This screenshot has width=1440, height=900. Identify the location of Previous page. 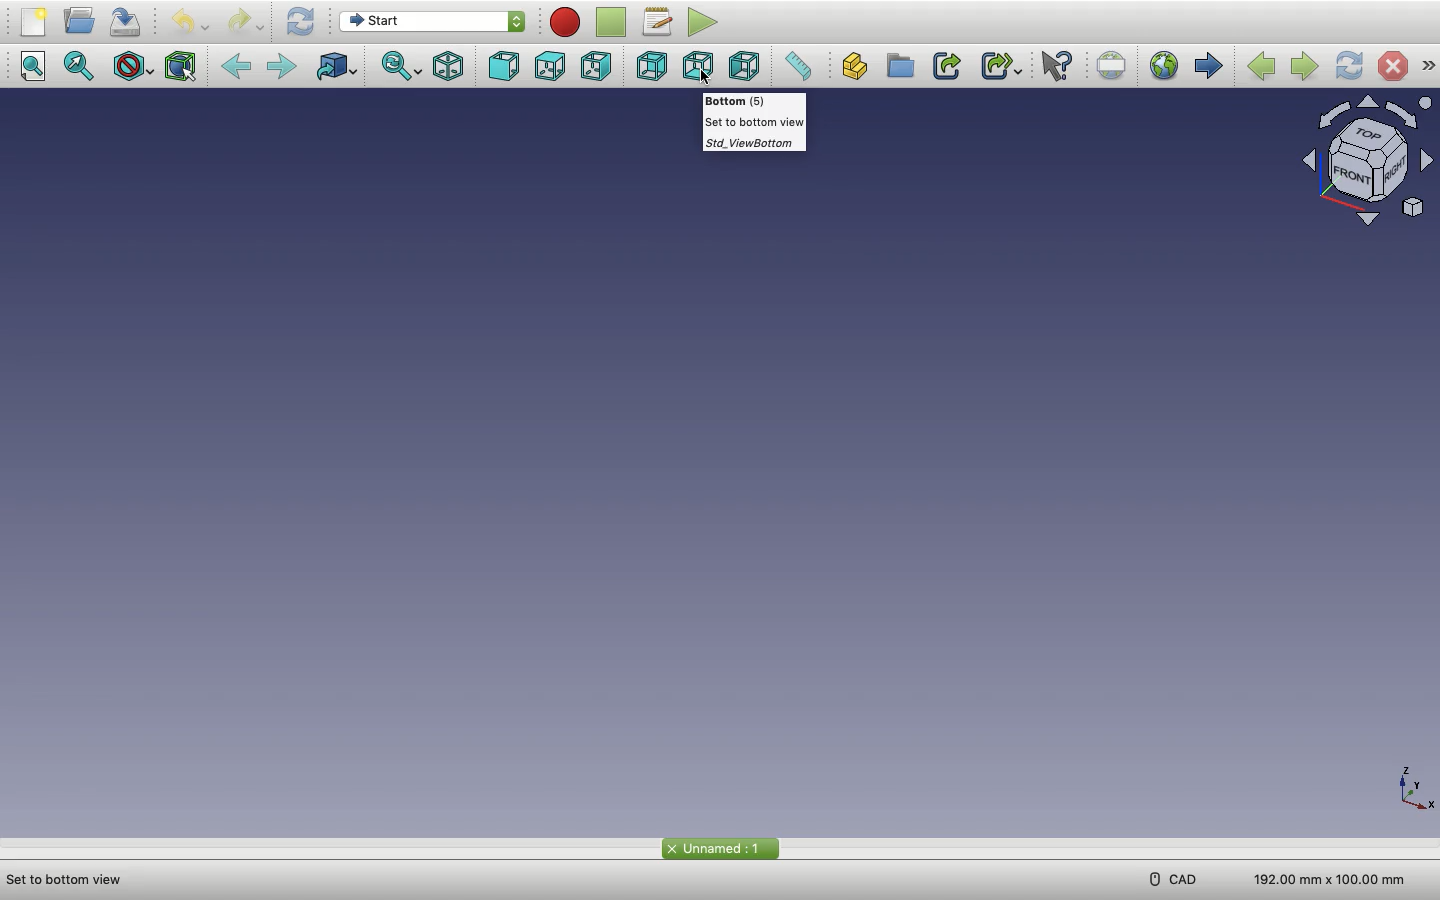
(1262, 64).